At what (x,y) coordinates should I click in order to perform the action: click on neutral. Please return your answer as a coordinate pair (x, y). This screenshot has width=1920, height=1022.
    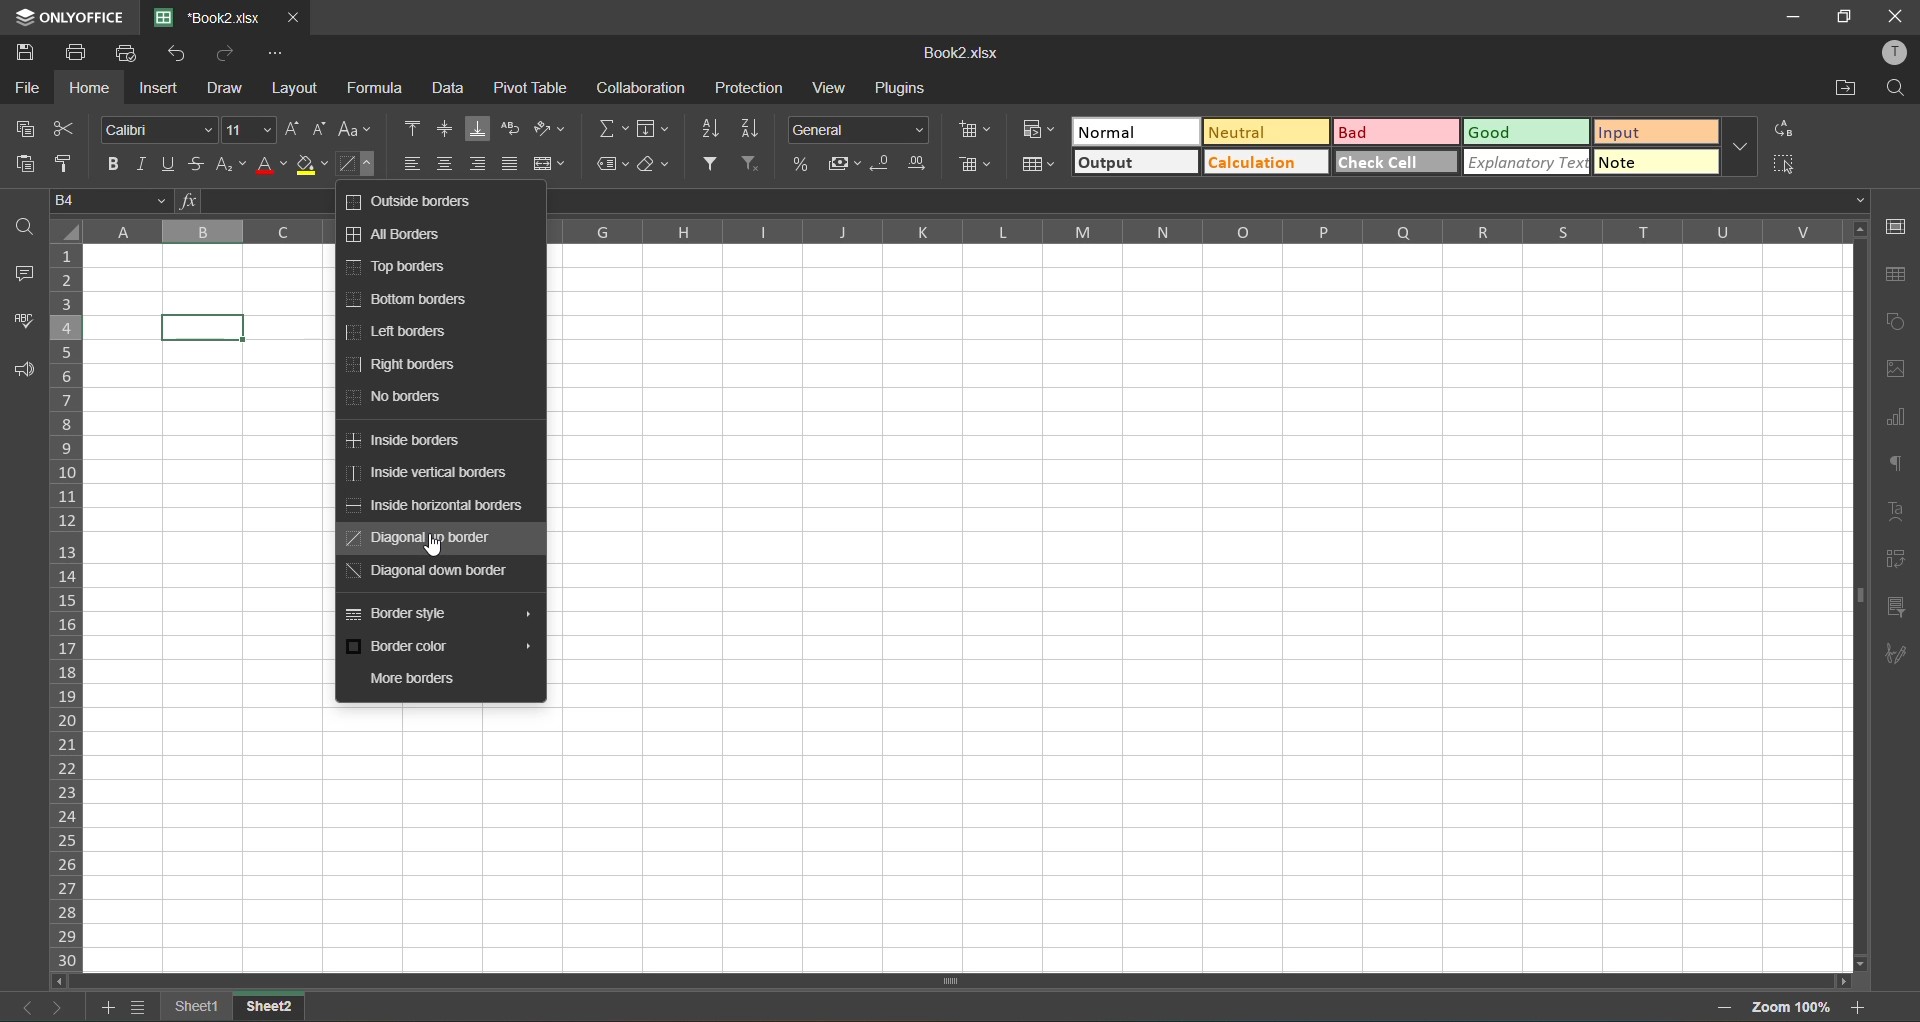
    Looking at the image, I should click on (1263, 135).